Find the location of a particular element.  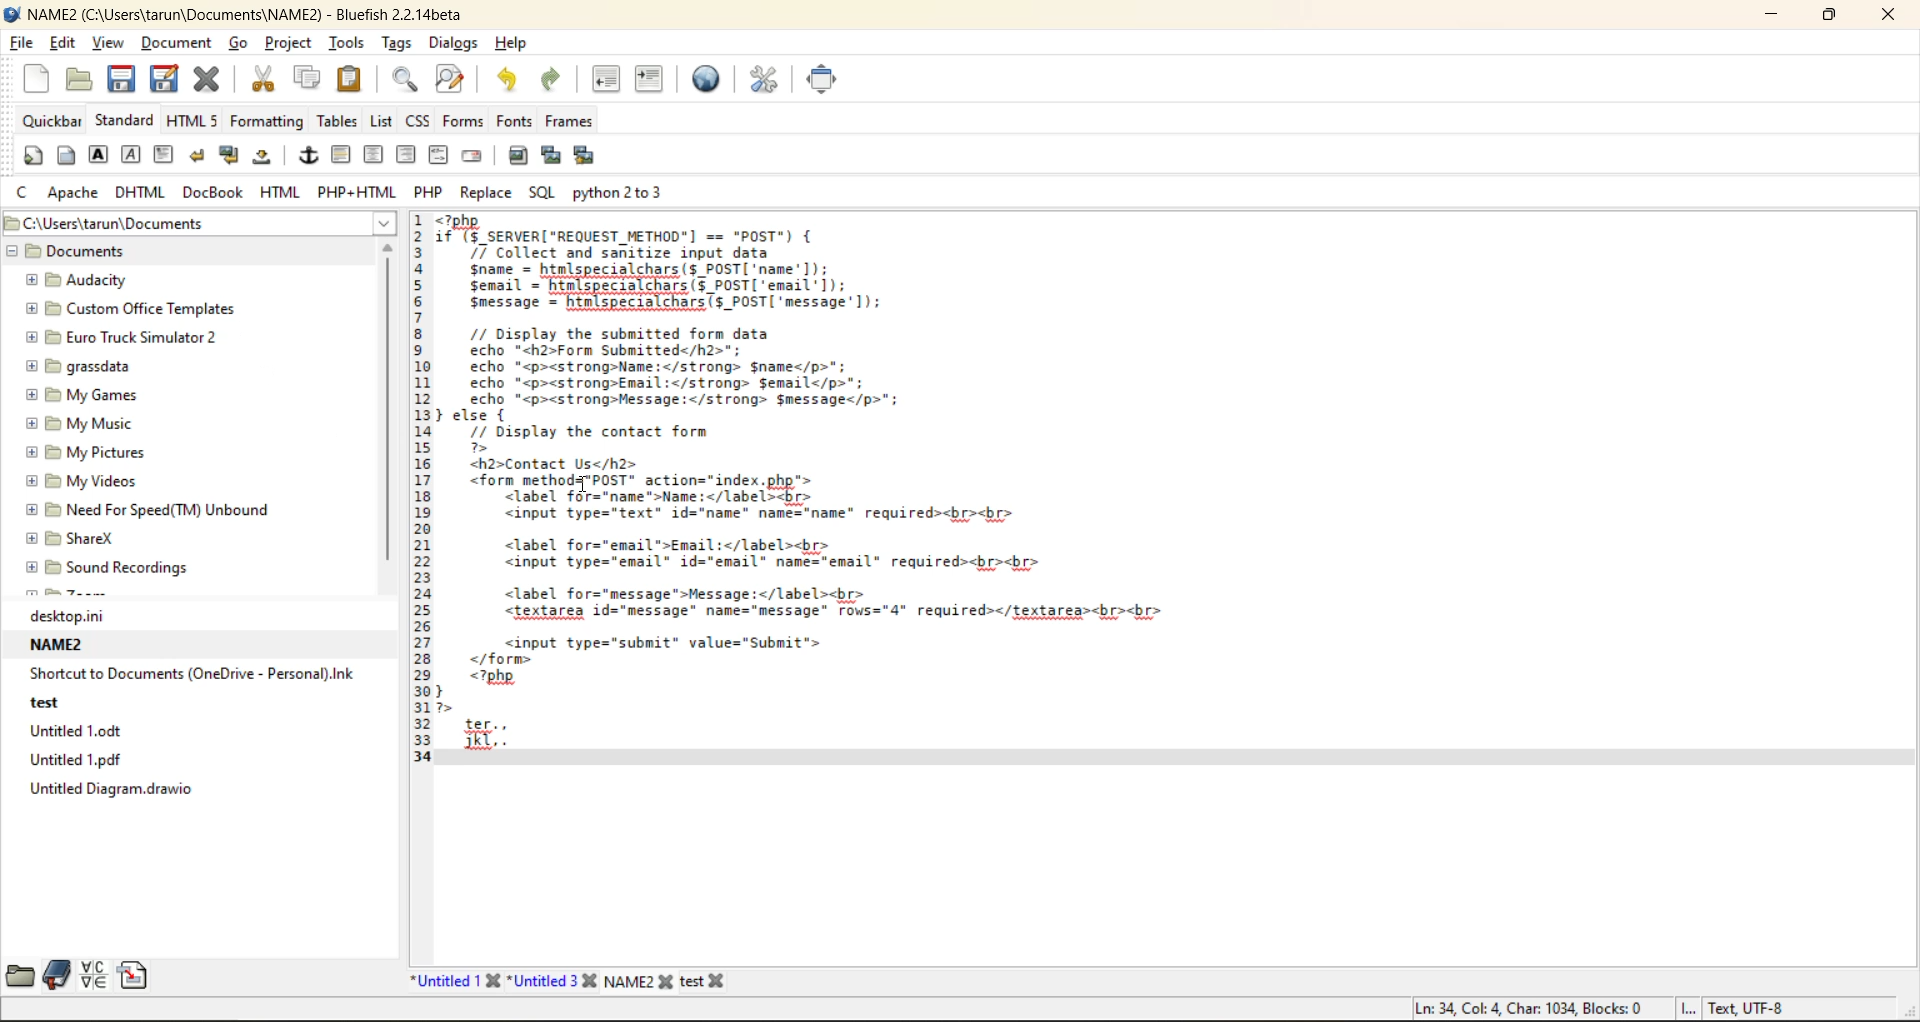

c is located at coordinates (25, 191).